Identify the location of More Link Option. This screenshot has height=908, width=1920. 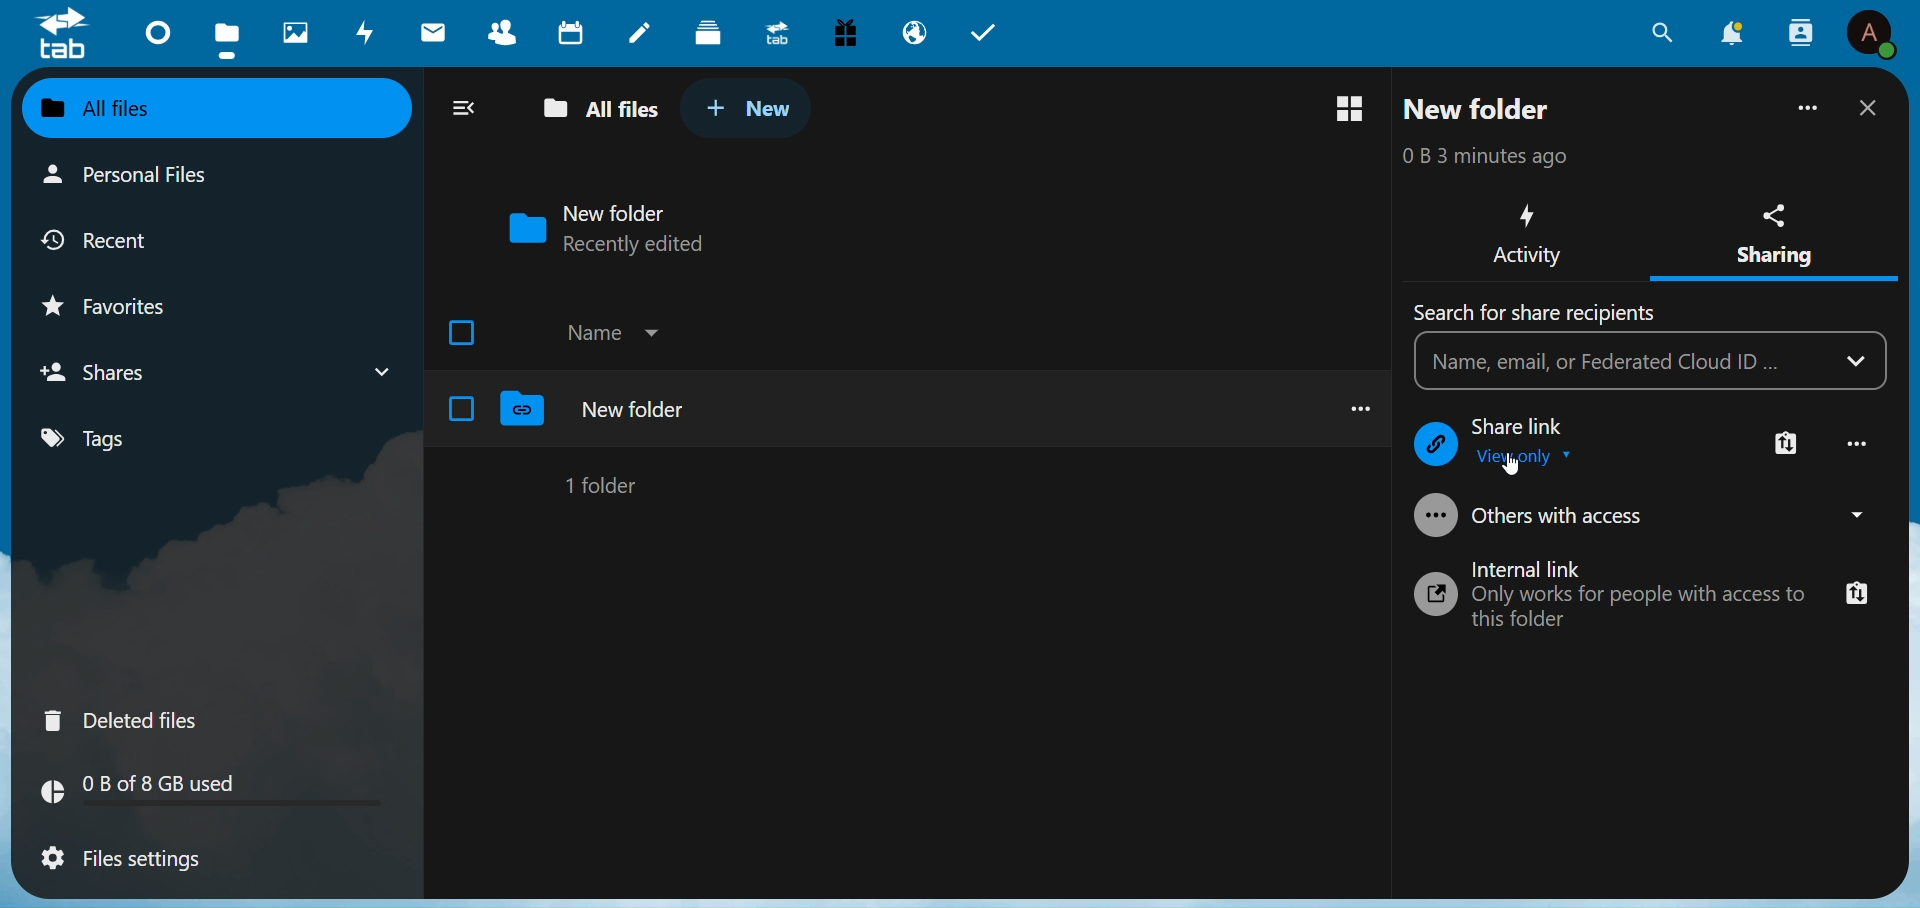
(1787, 445).